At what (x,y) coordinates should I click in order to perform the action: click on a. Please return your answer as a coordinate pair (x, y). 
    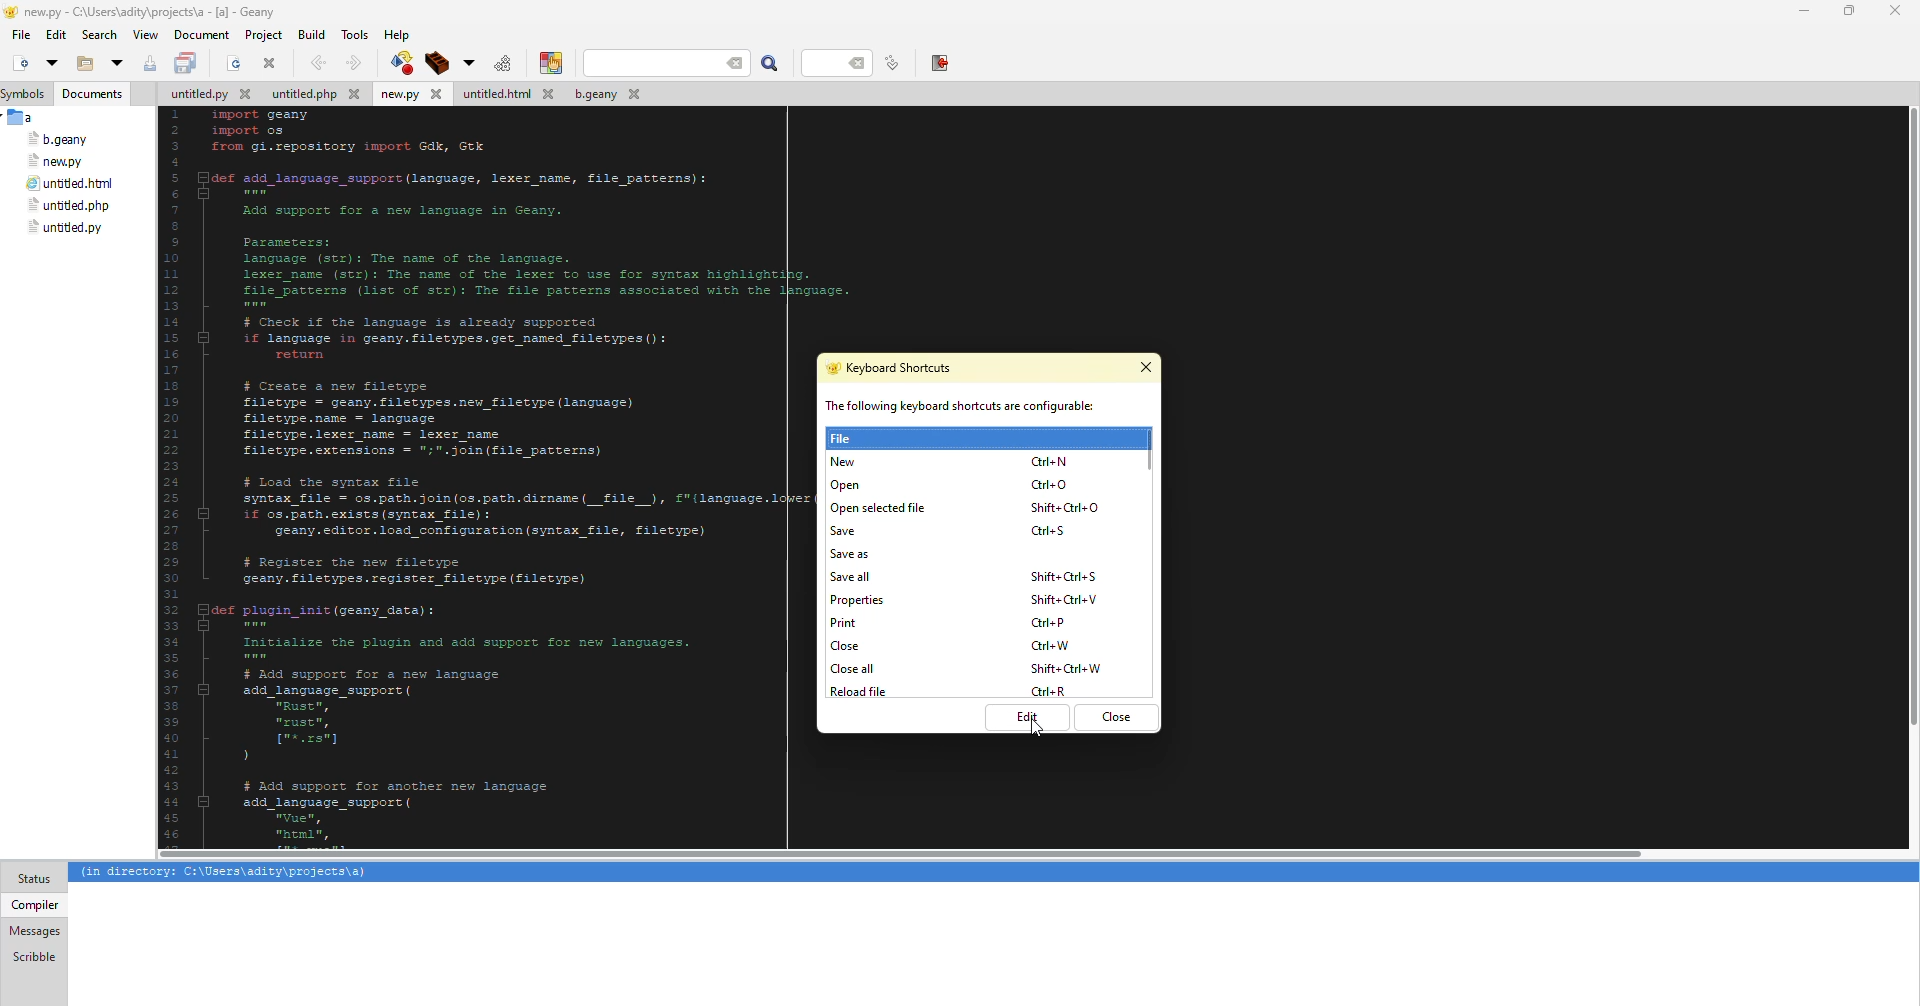
    Looking at the image, I should click on (23, 117).